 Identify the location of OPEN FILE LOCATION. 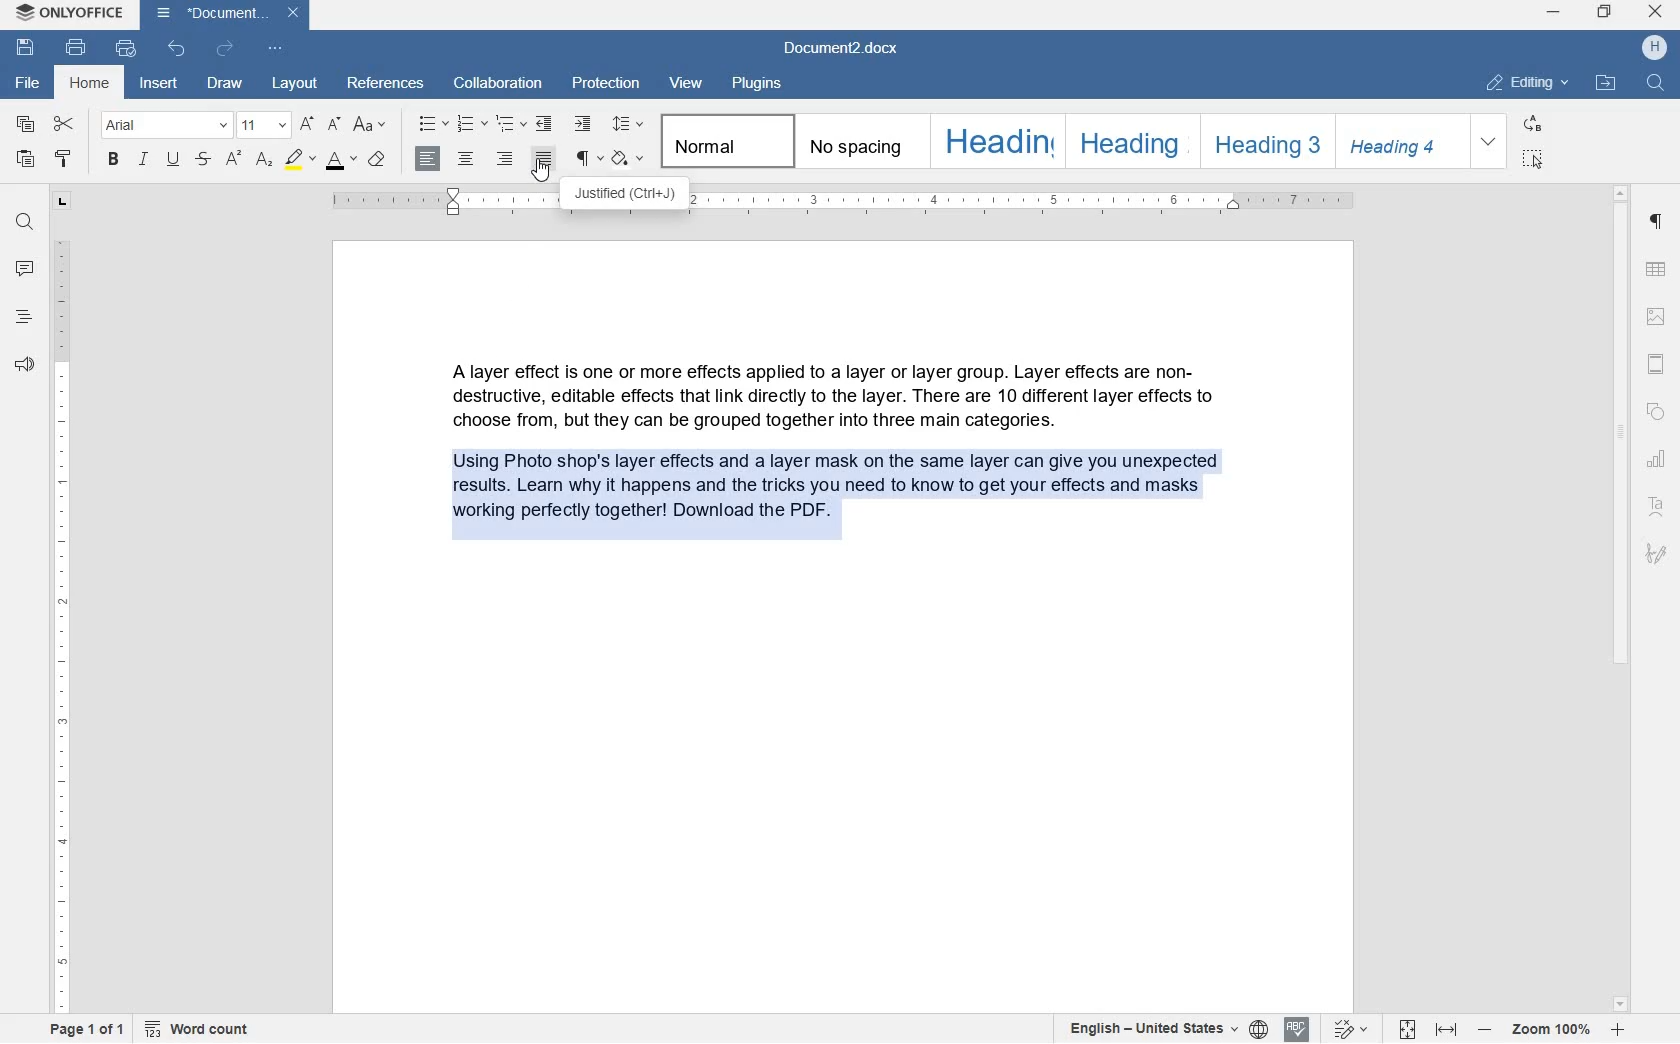
(1606, 85).